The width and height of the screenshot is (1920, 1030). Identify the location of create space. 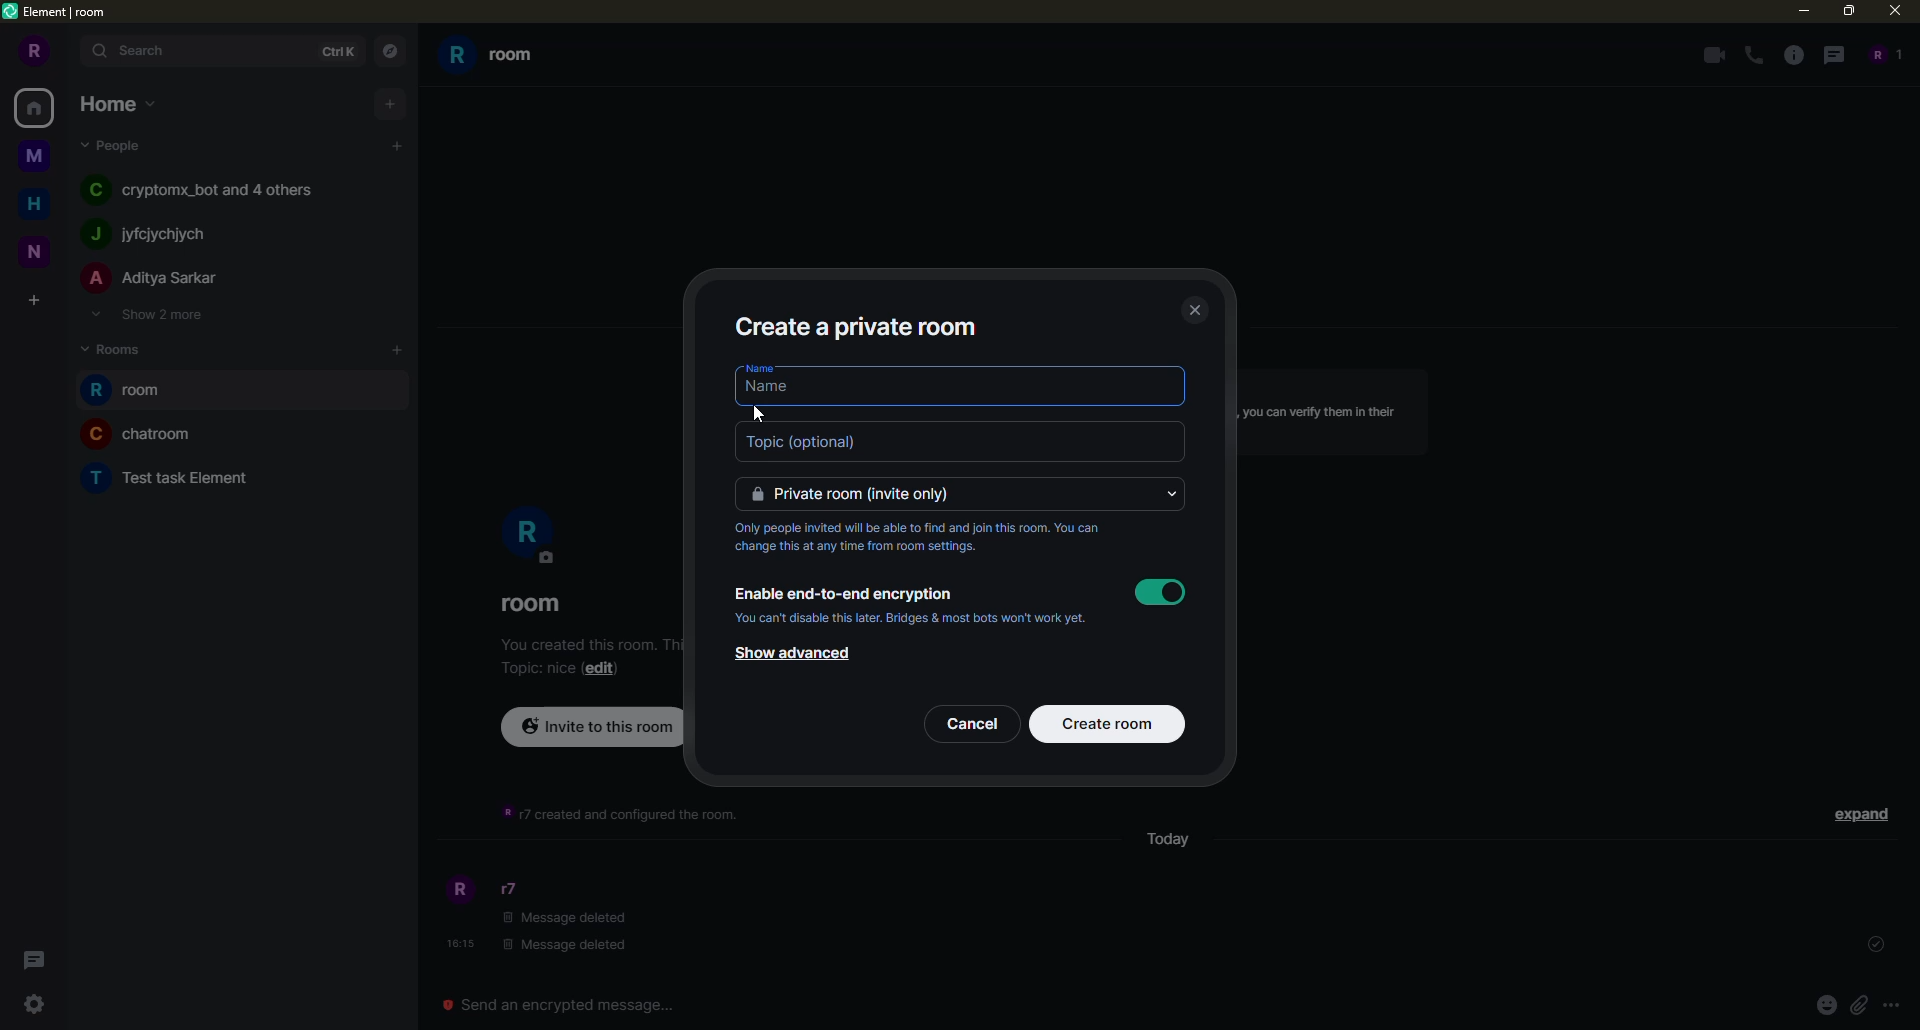
(32, 299).